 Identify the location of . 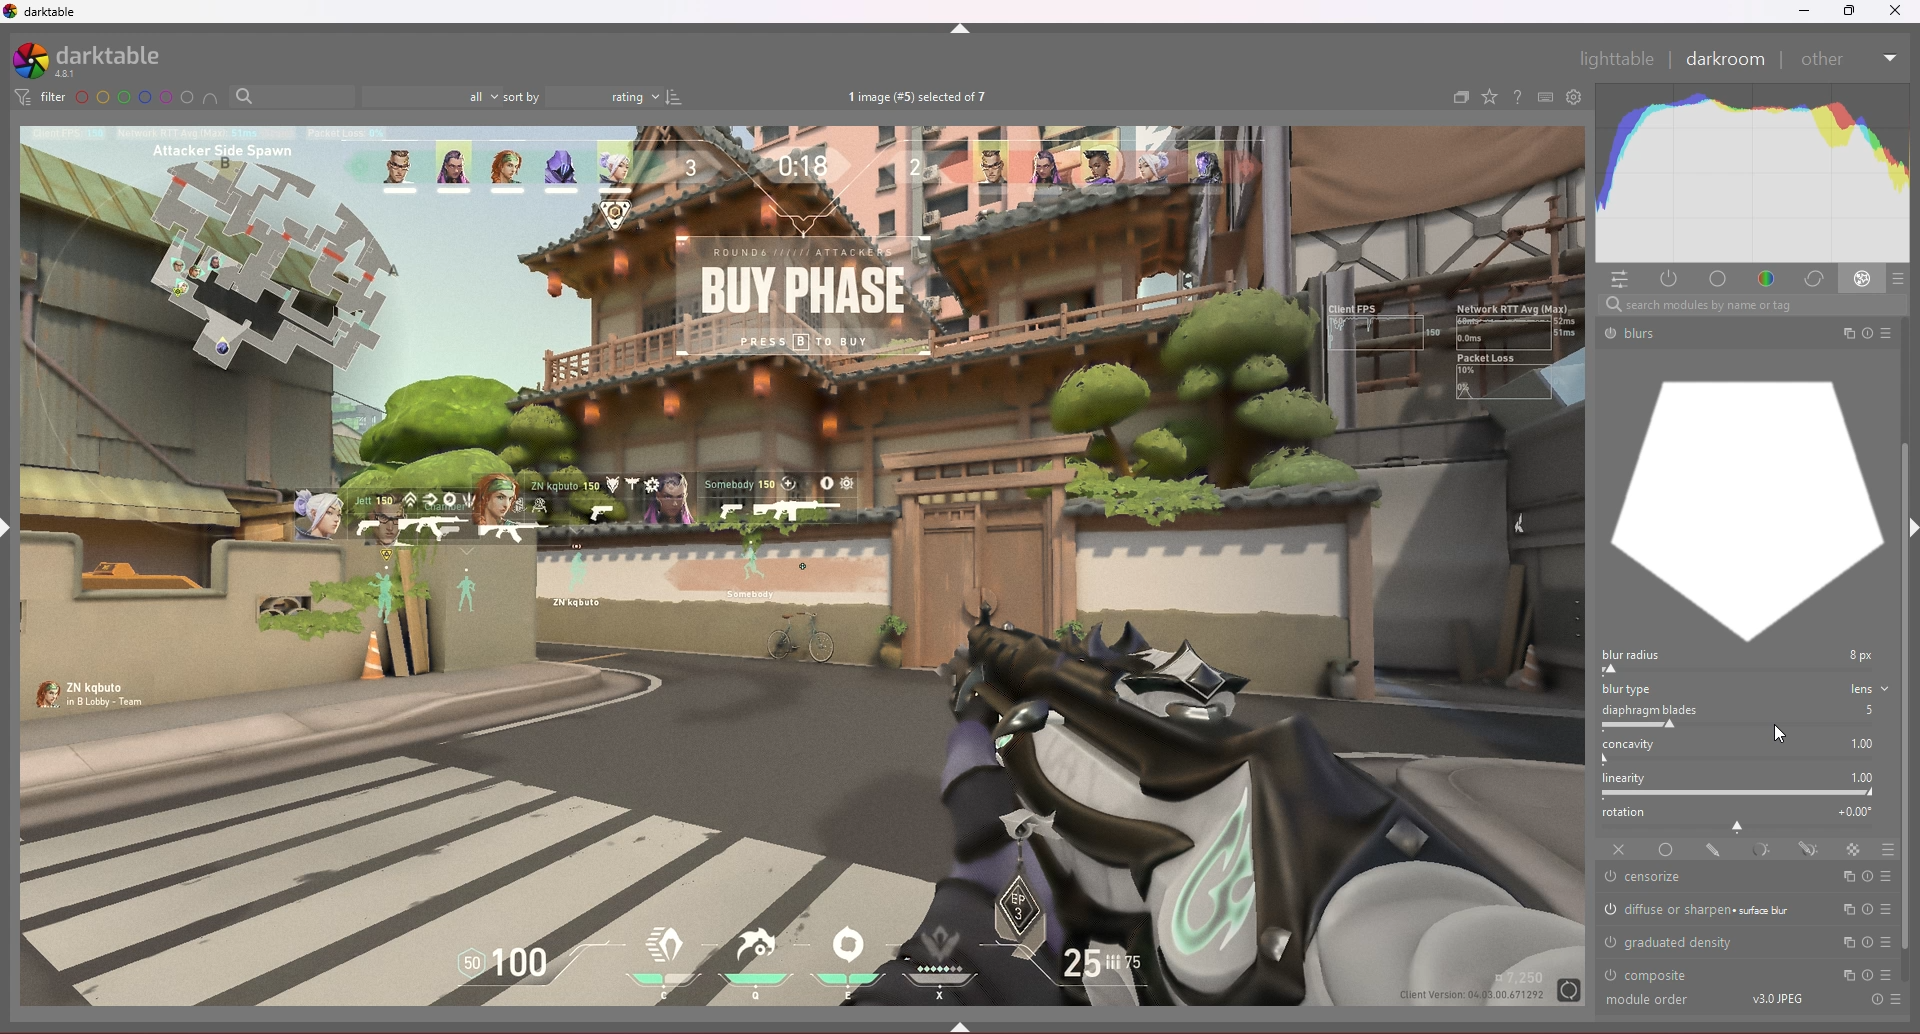
(1876, 1000).